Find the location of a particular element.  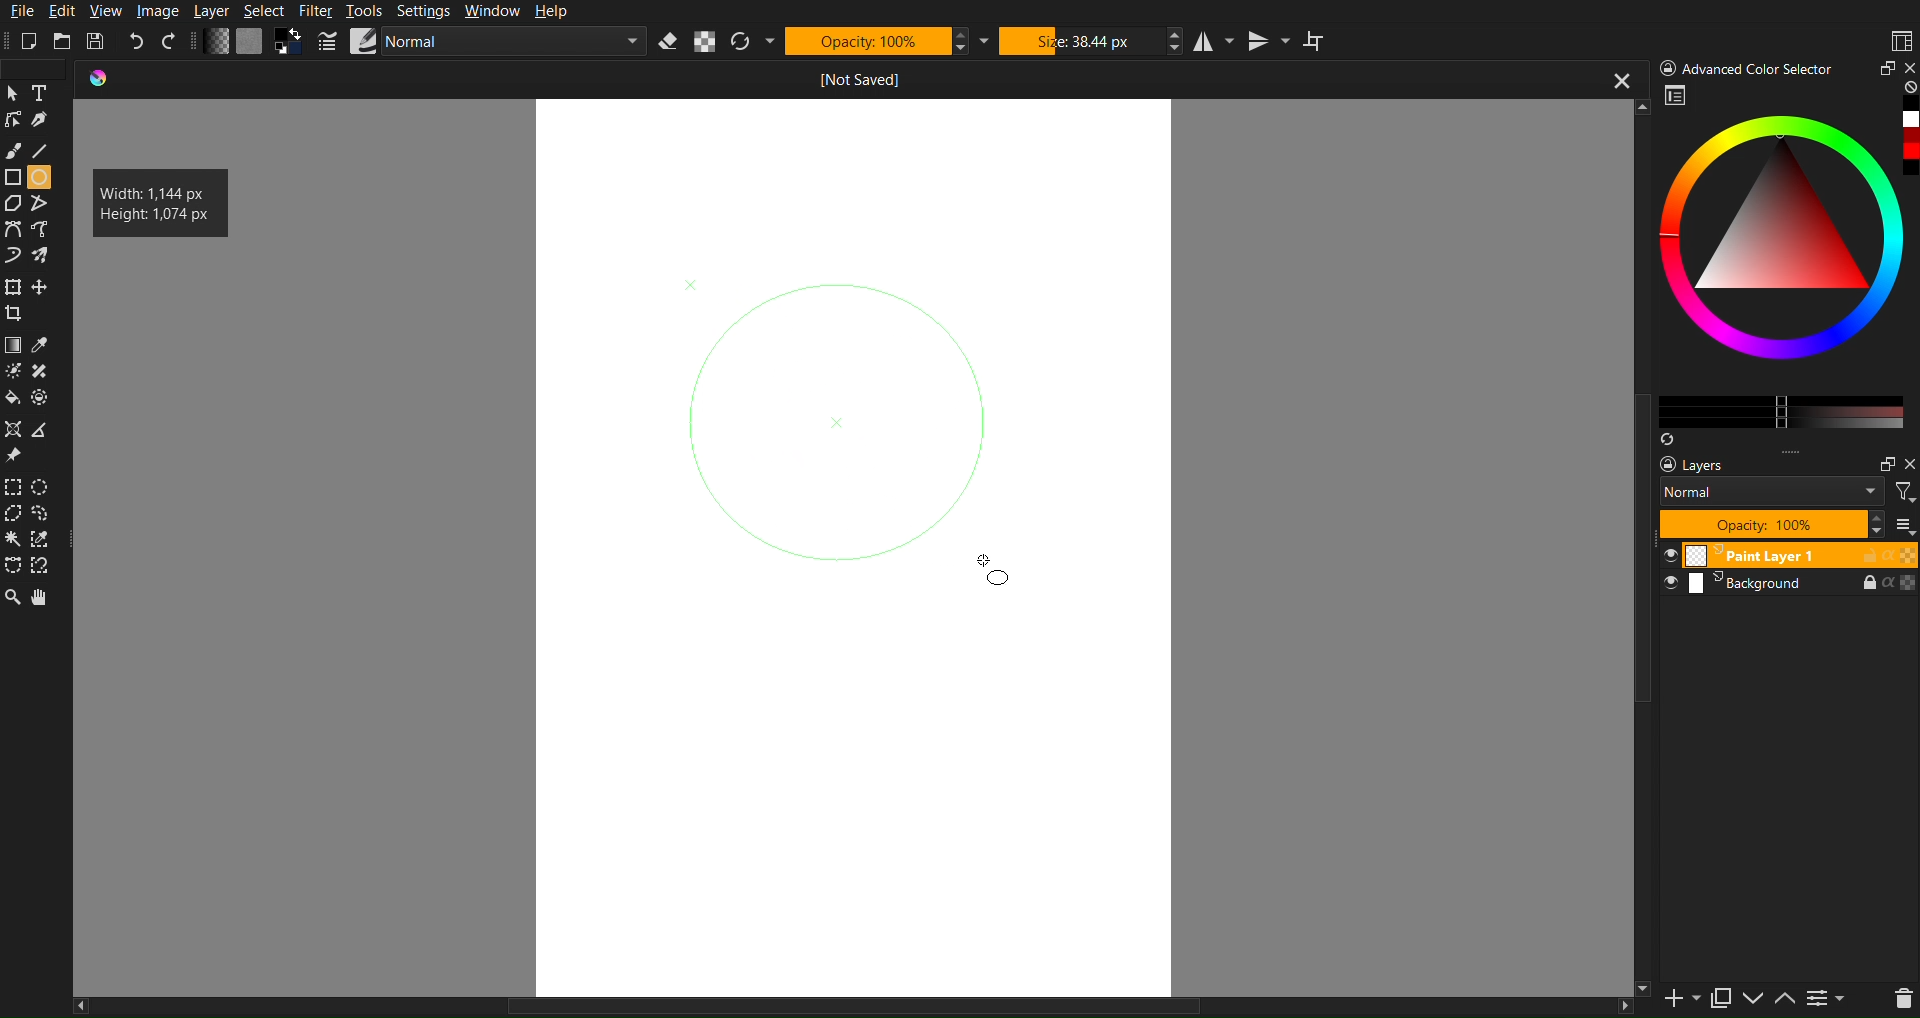

Current Document is located at coordinates (768, 84).